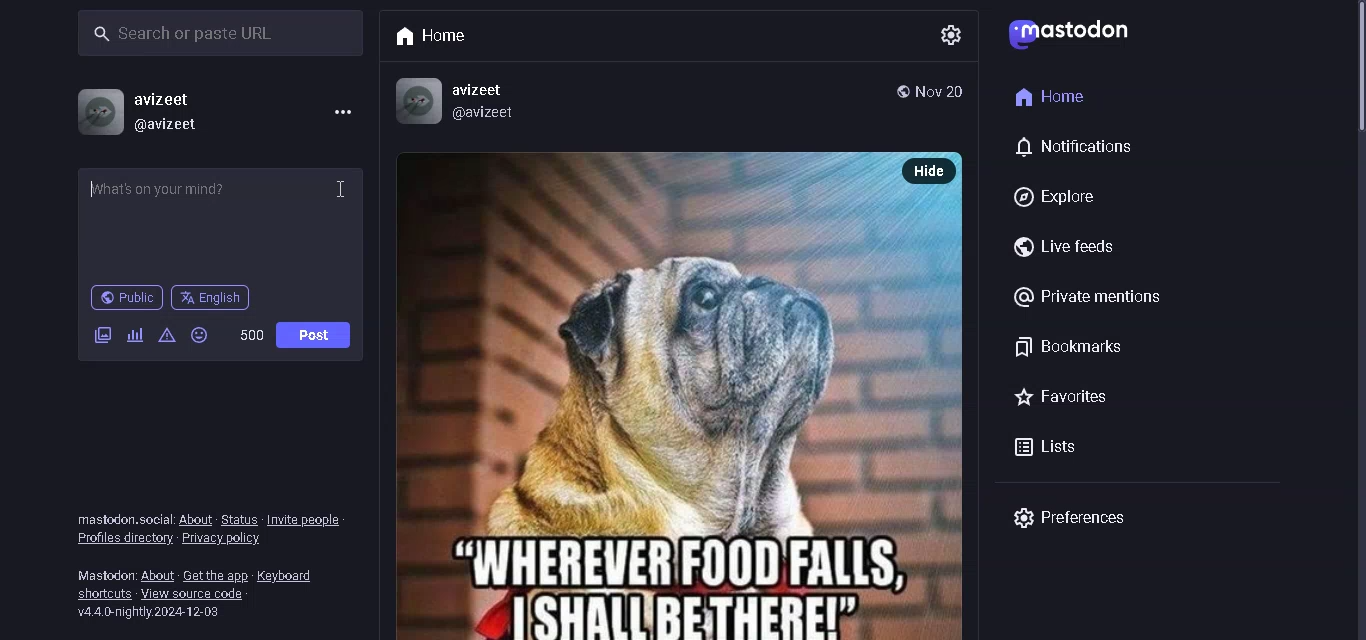 The image size is (1366, 640). I want to click on @username, so click(173, 125).